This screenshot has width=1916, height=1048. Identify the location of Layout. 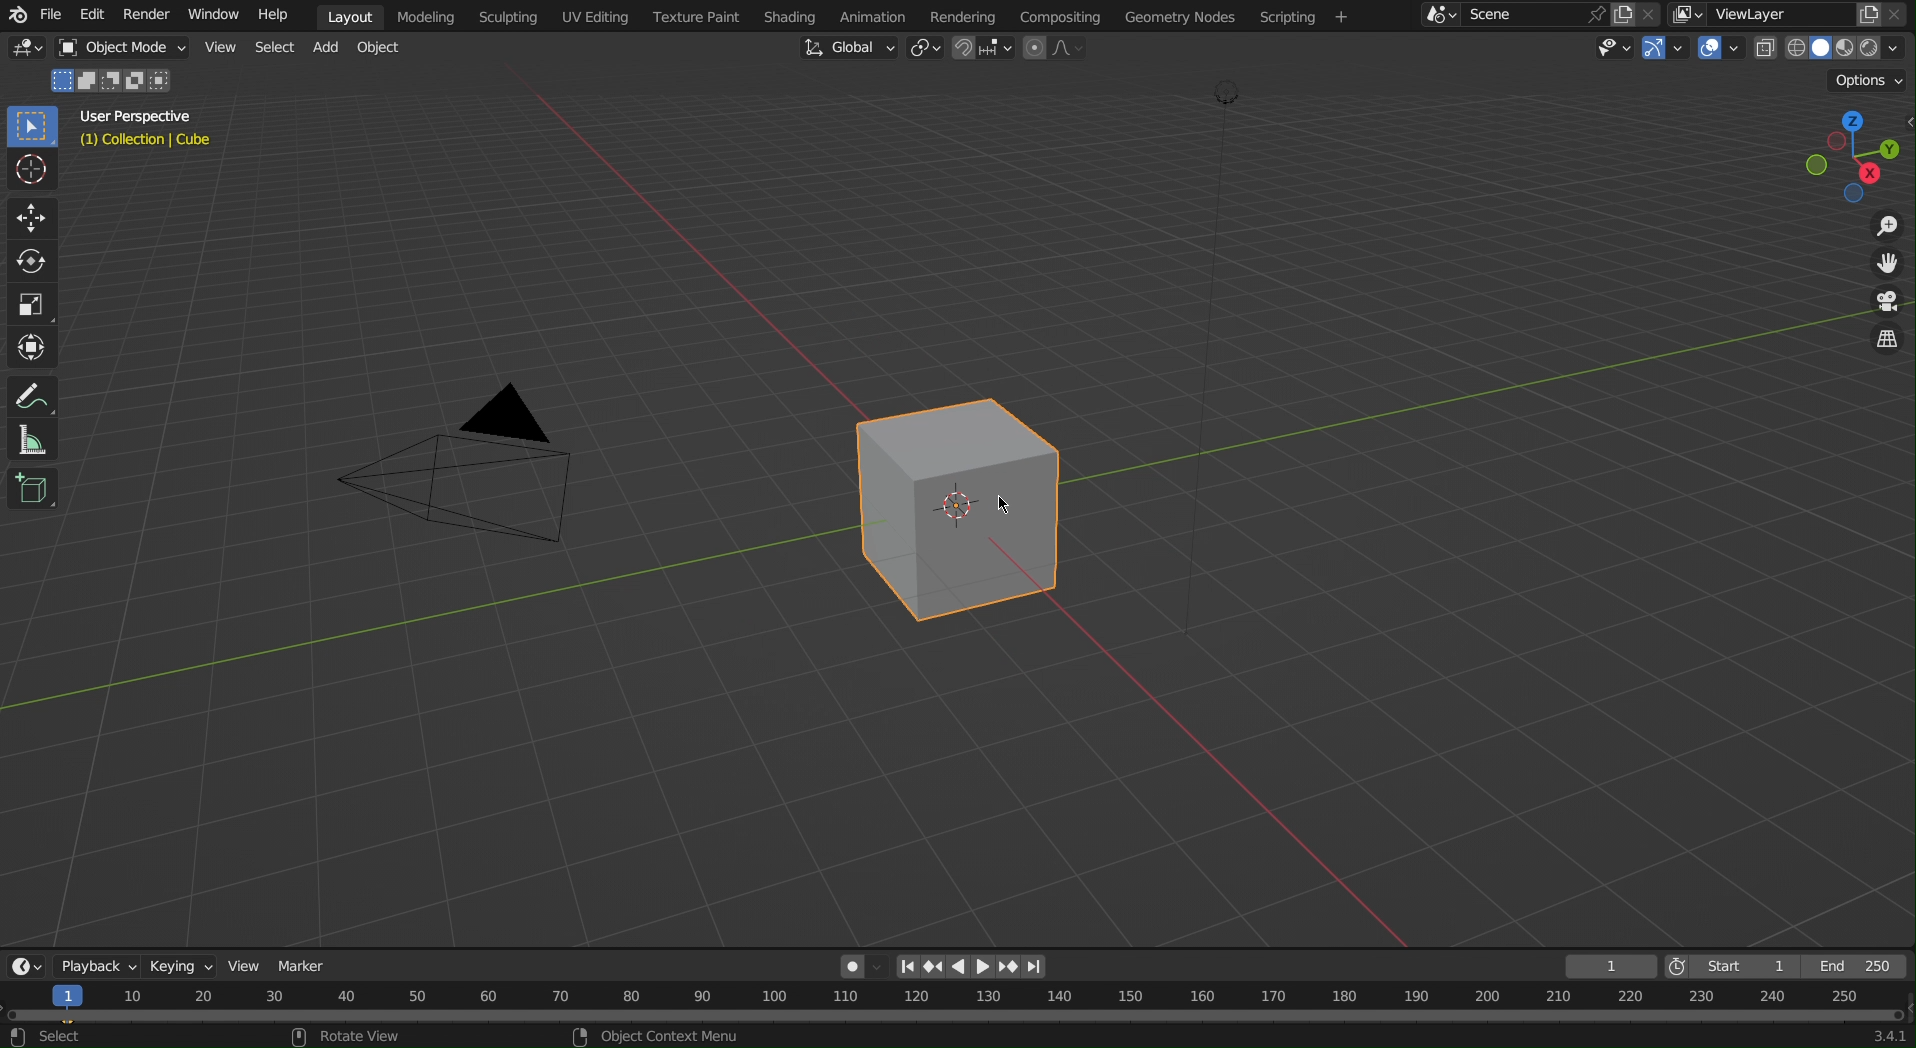
(345, 14).